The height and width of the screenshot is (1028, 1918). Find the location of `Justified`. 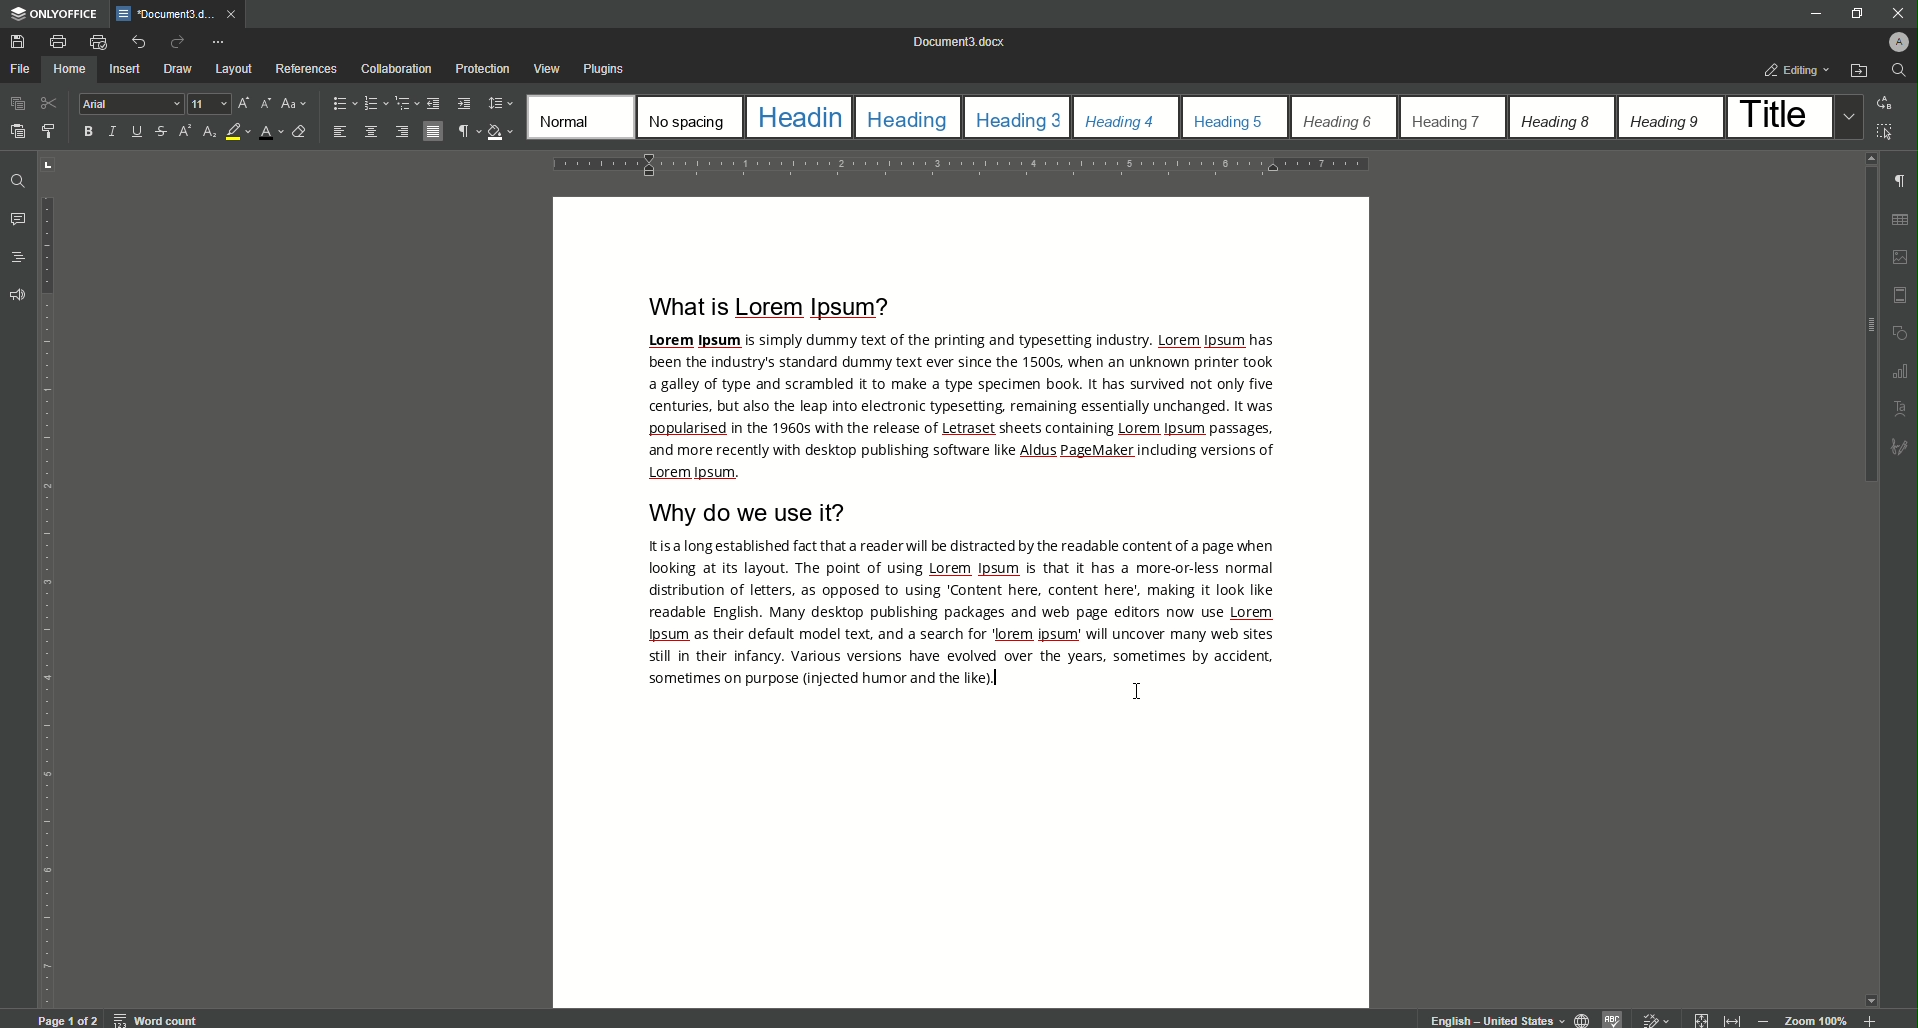

Justified is located at coordinates (432, 132).